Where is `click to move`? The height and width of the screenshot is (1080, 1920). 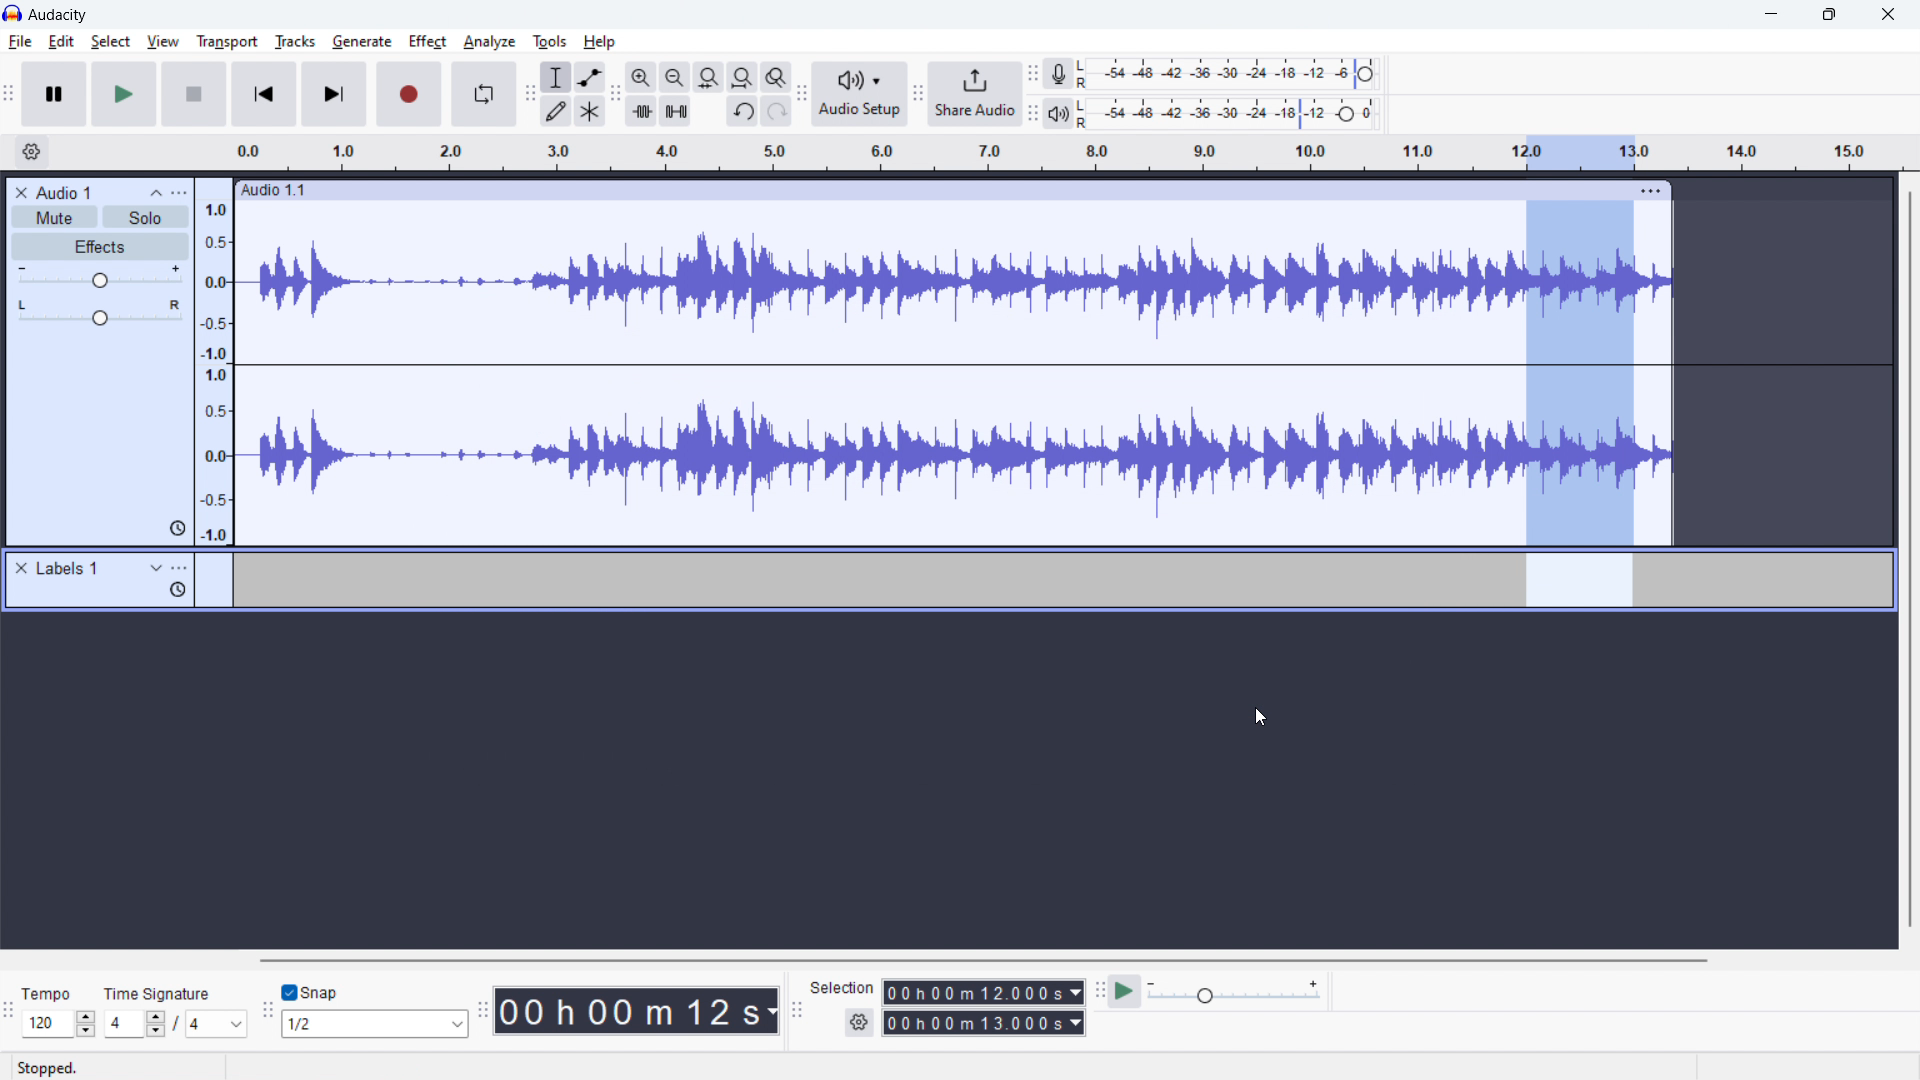 click to move is located at coordinates (923, 190).